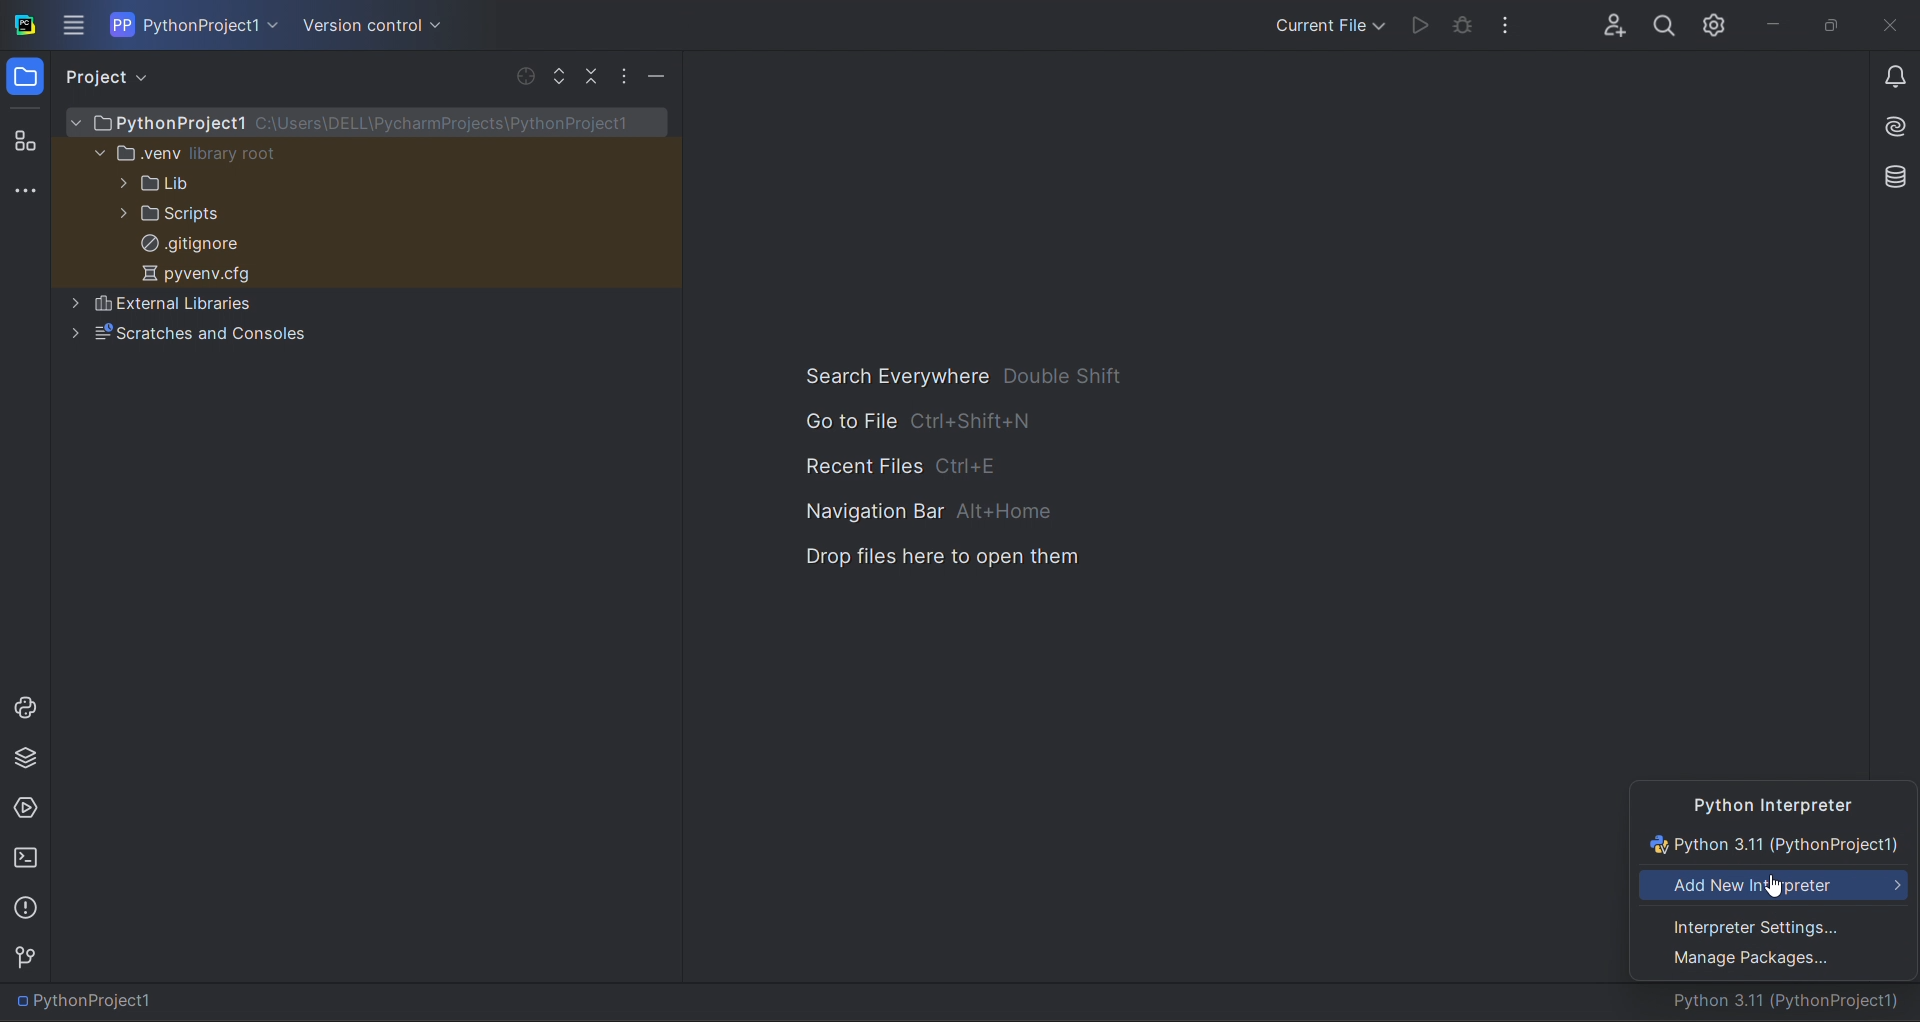  What do you see at coordinates (1775, 963) in the screenshot?
I see `manage packages` at bounding box center [1775, 963].